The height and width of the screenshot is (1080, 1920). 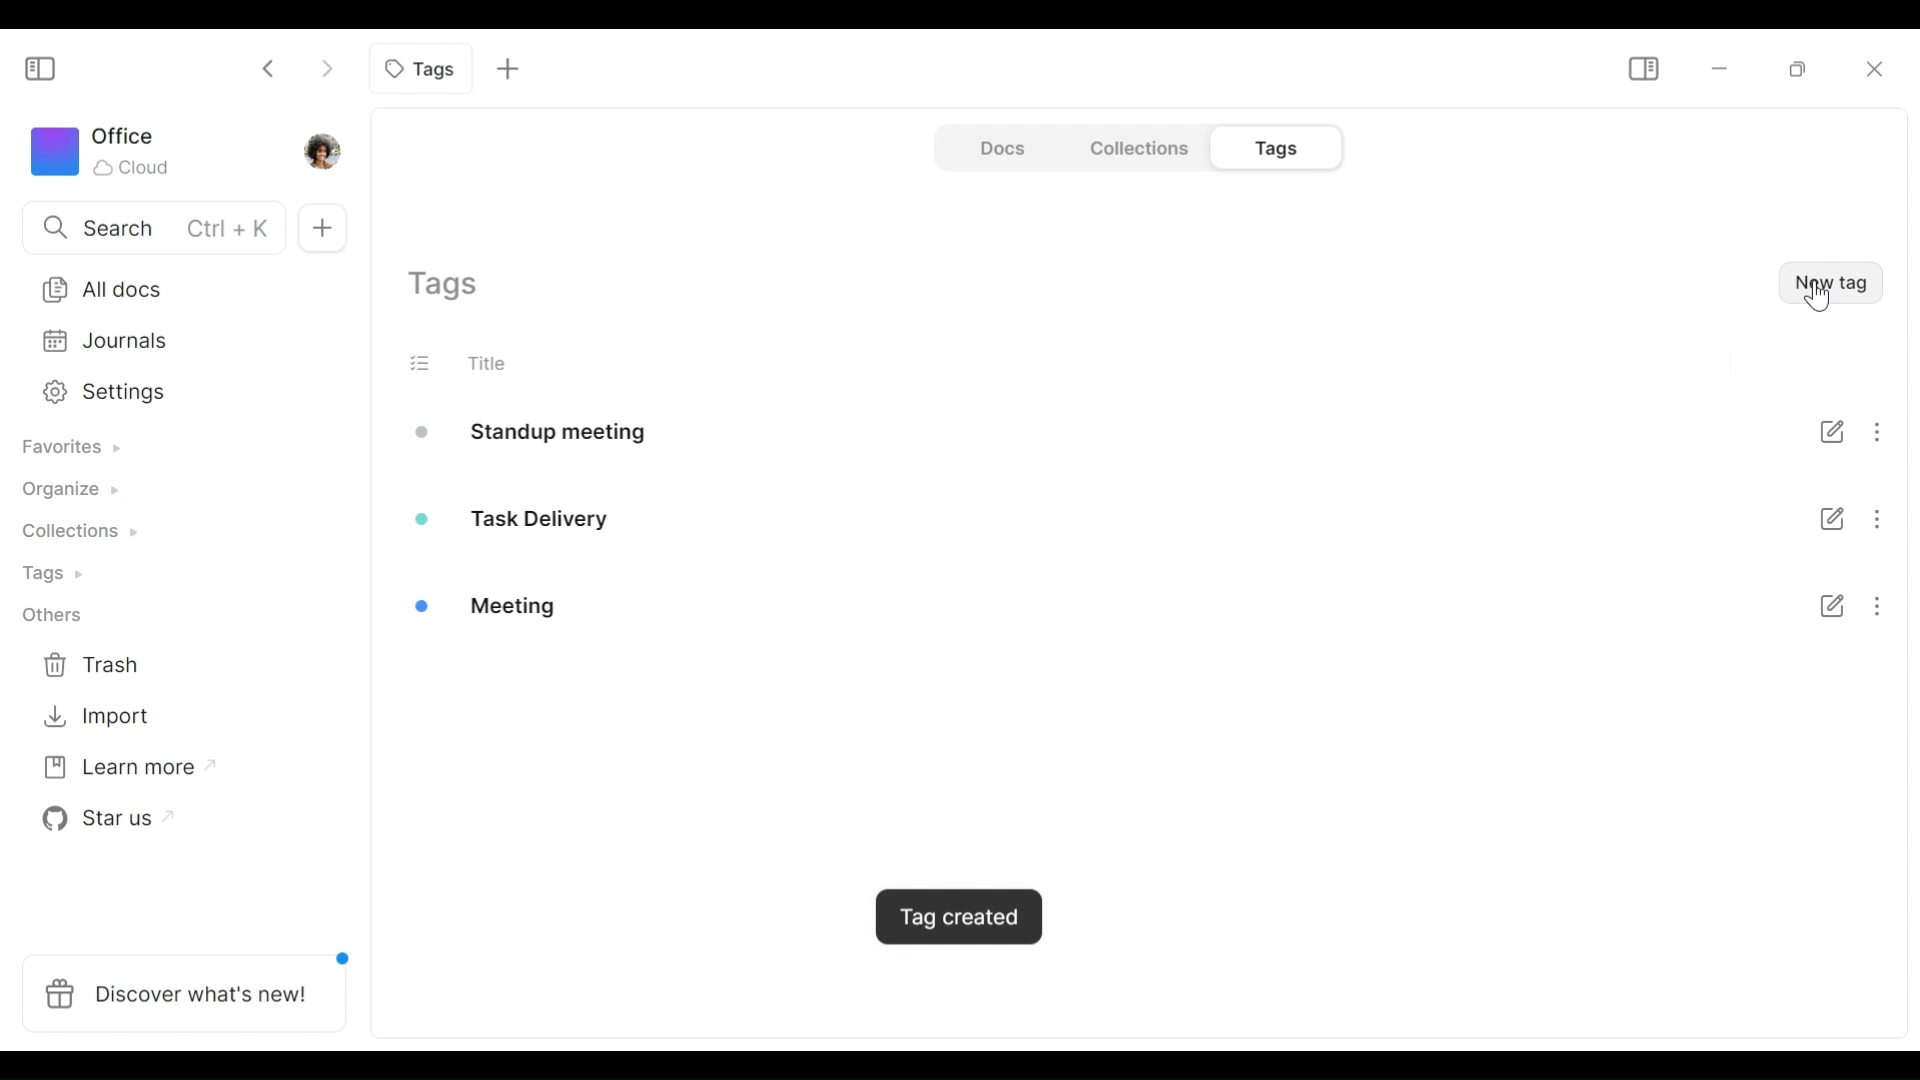 I want to click on Discover what's new!, so click(x=182, y=998).